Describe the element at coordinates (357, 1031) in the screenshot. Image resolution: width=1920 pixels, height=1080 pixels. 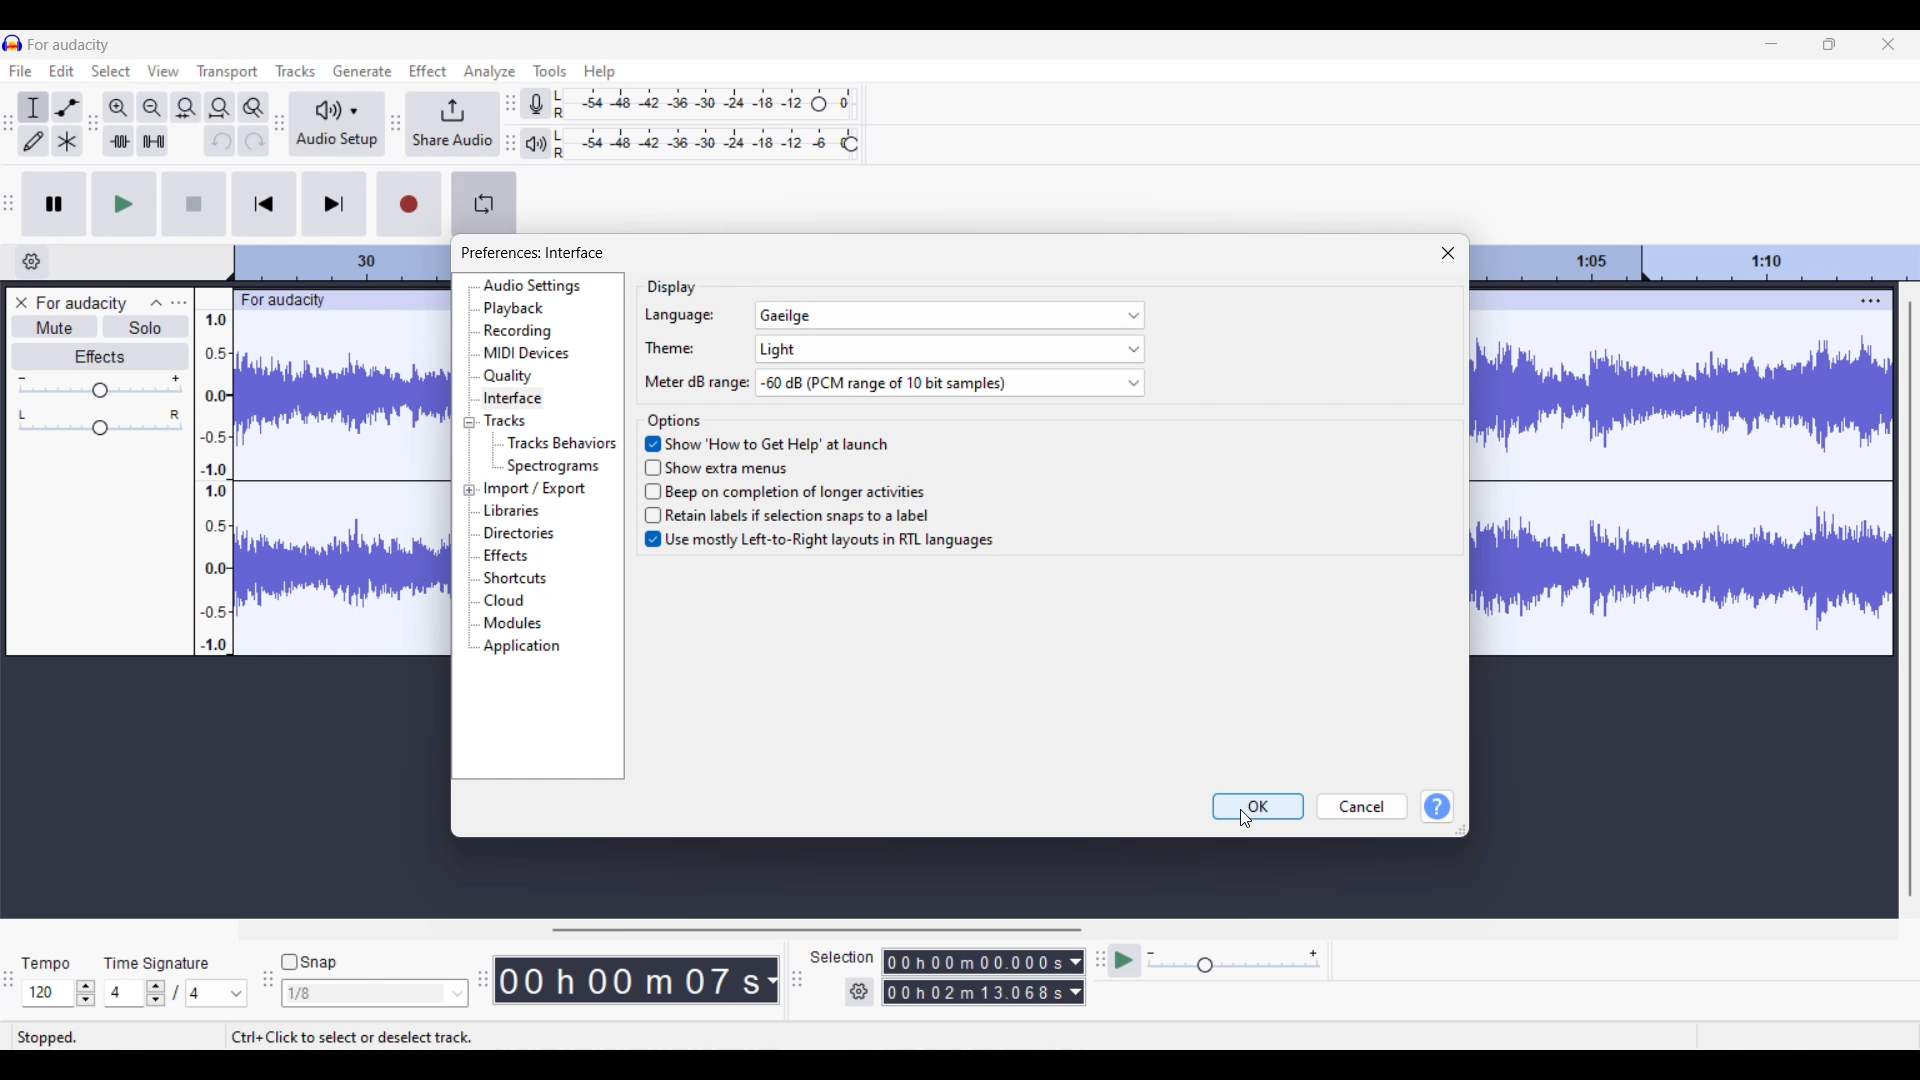
I see `ctrl+click to select or deselect track.` at that location.